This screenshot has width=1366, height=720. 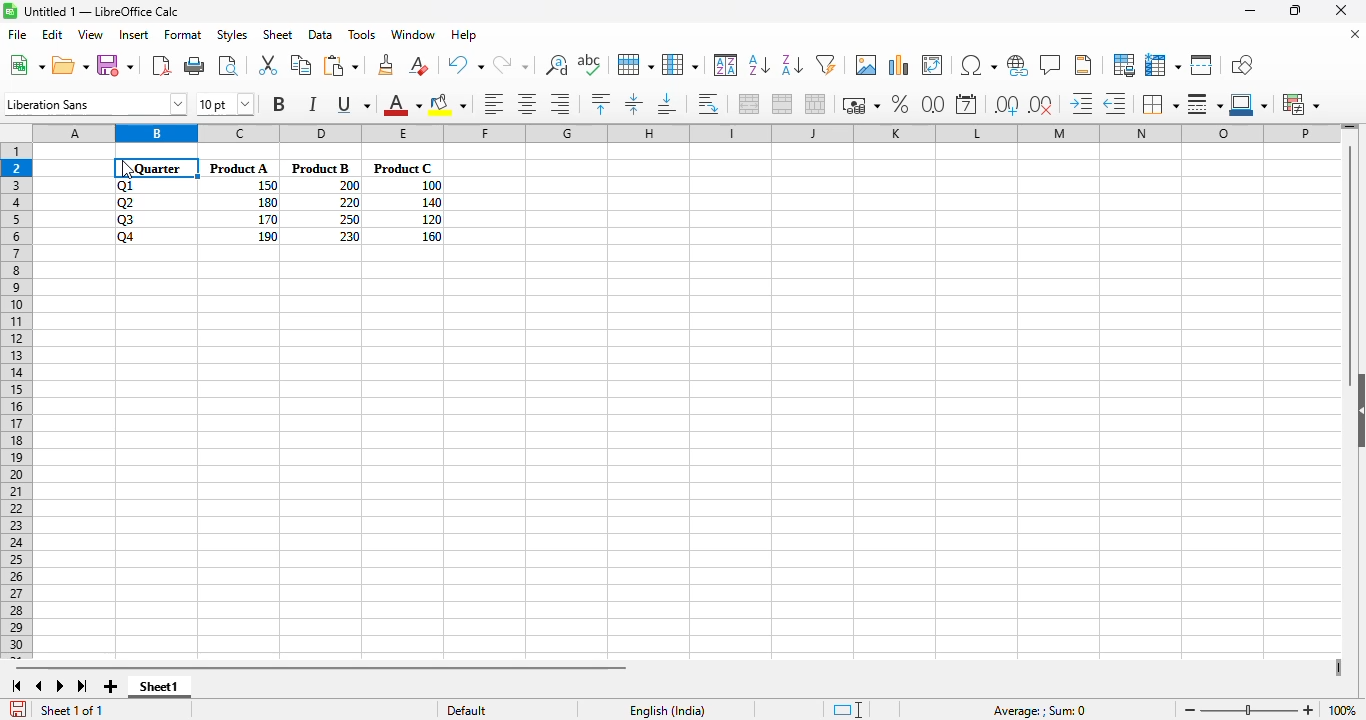 What do you see at coordinates (465, 65) in the screenshot?
I see `undo` at bounding box center [465, 65].